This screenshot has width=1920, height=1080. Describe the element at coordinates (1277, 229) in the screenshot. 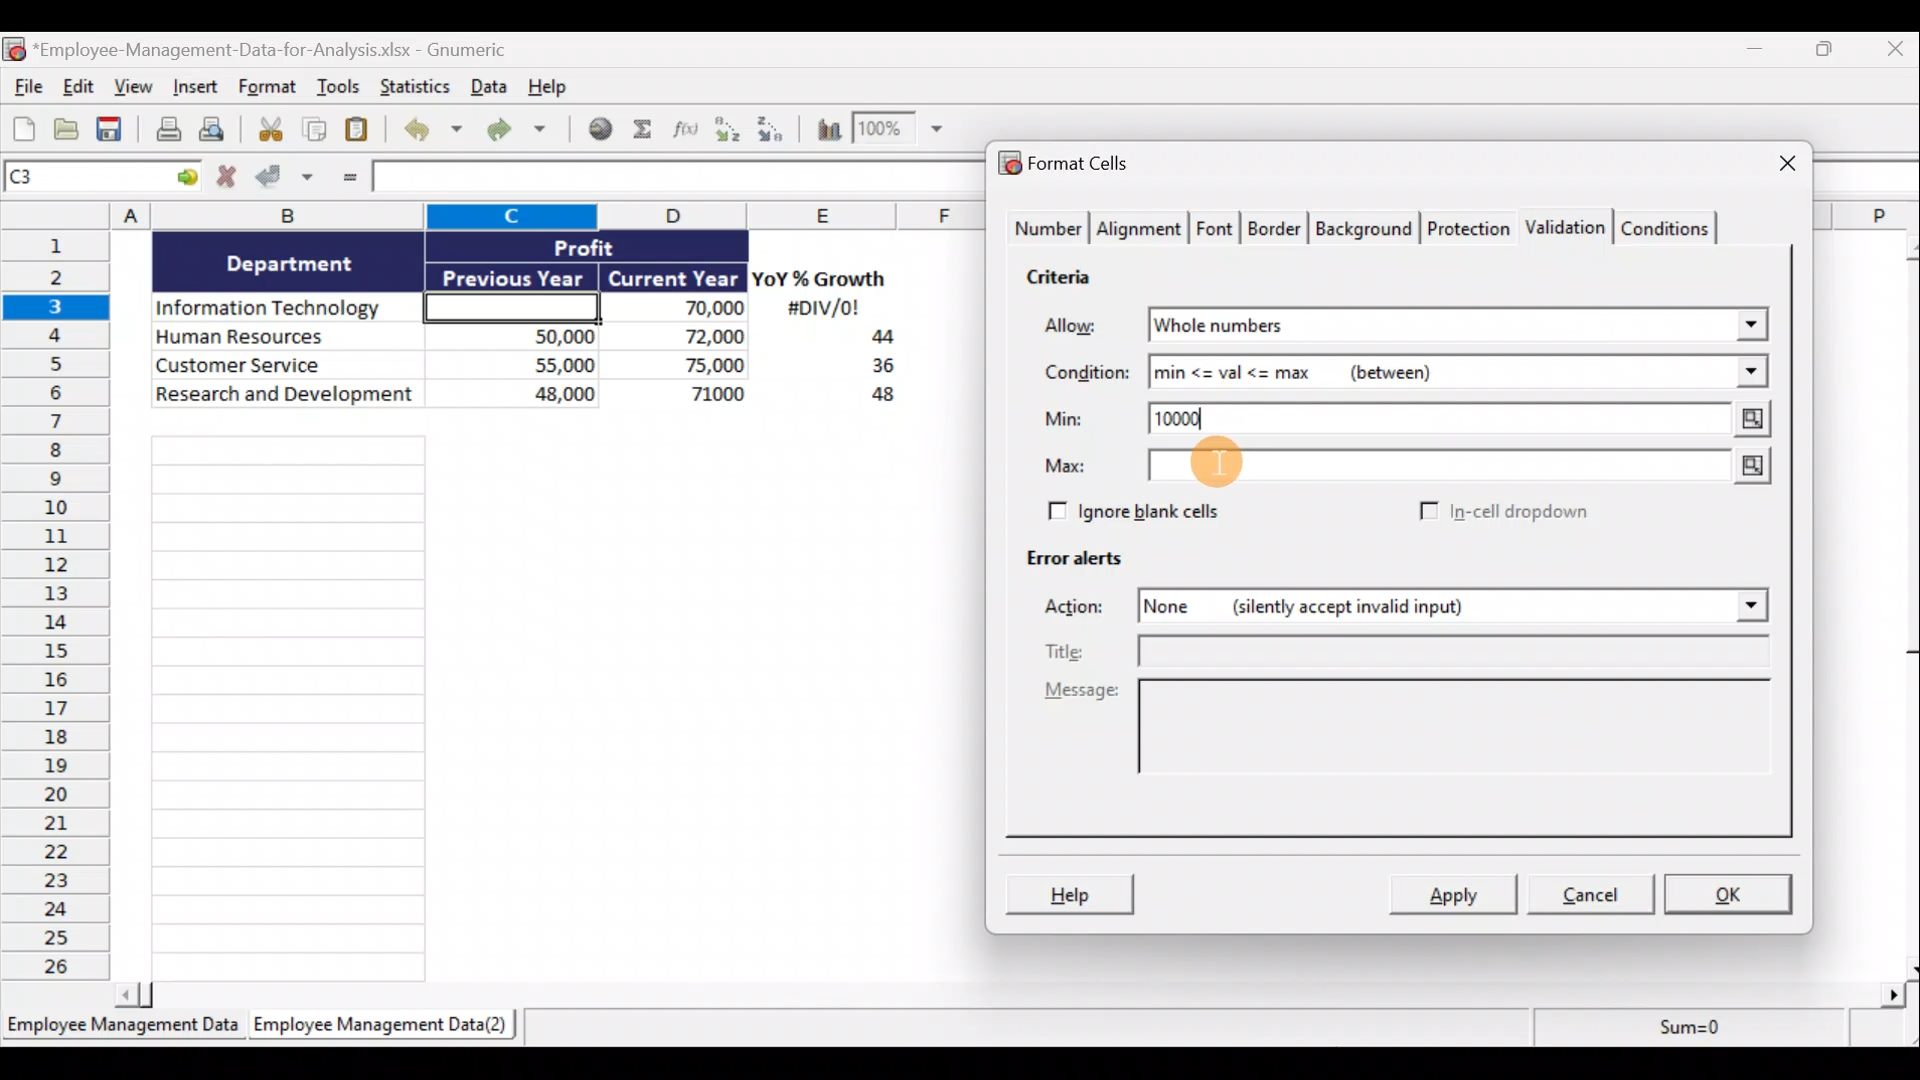

I see `Border` at that location.